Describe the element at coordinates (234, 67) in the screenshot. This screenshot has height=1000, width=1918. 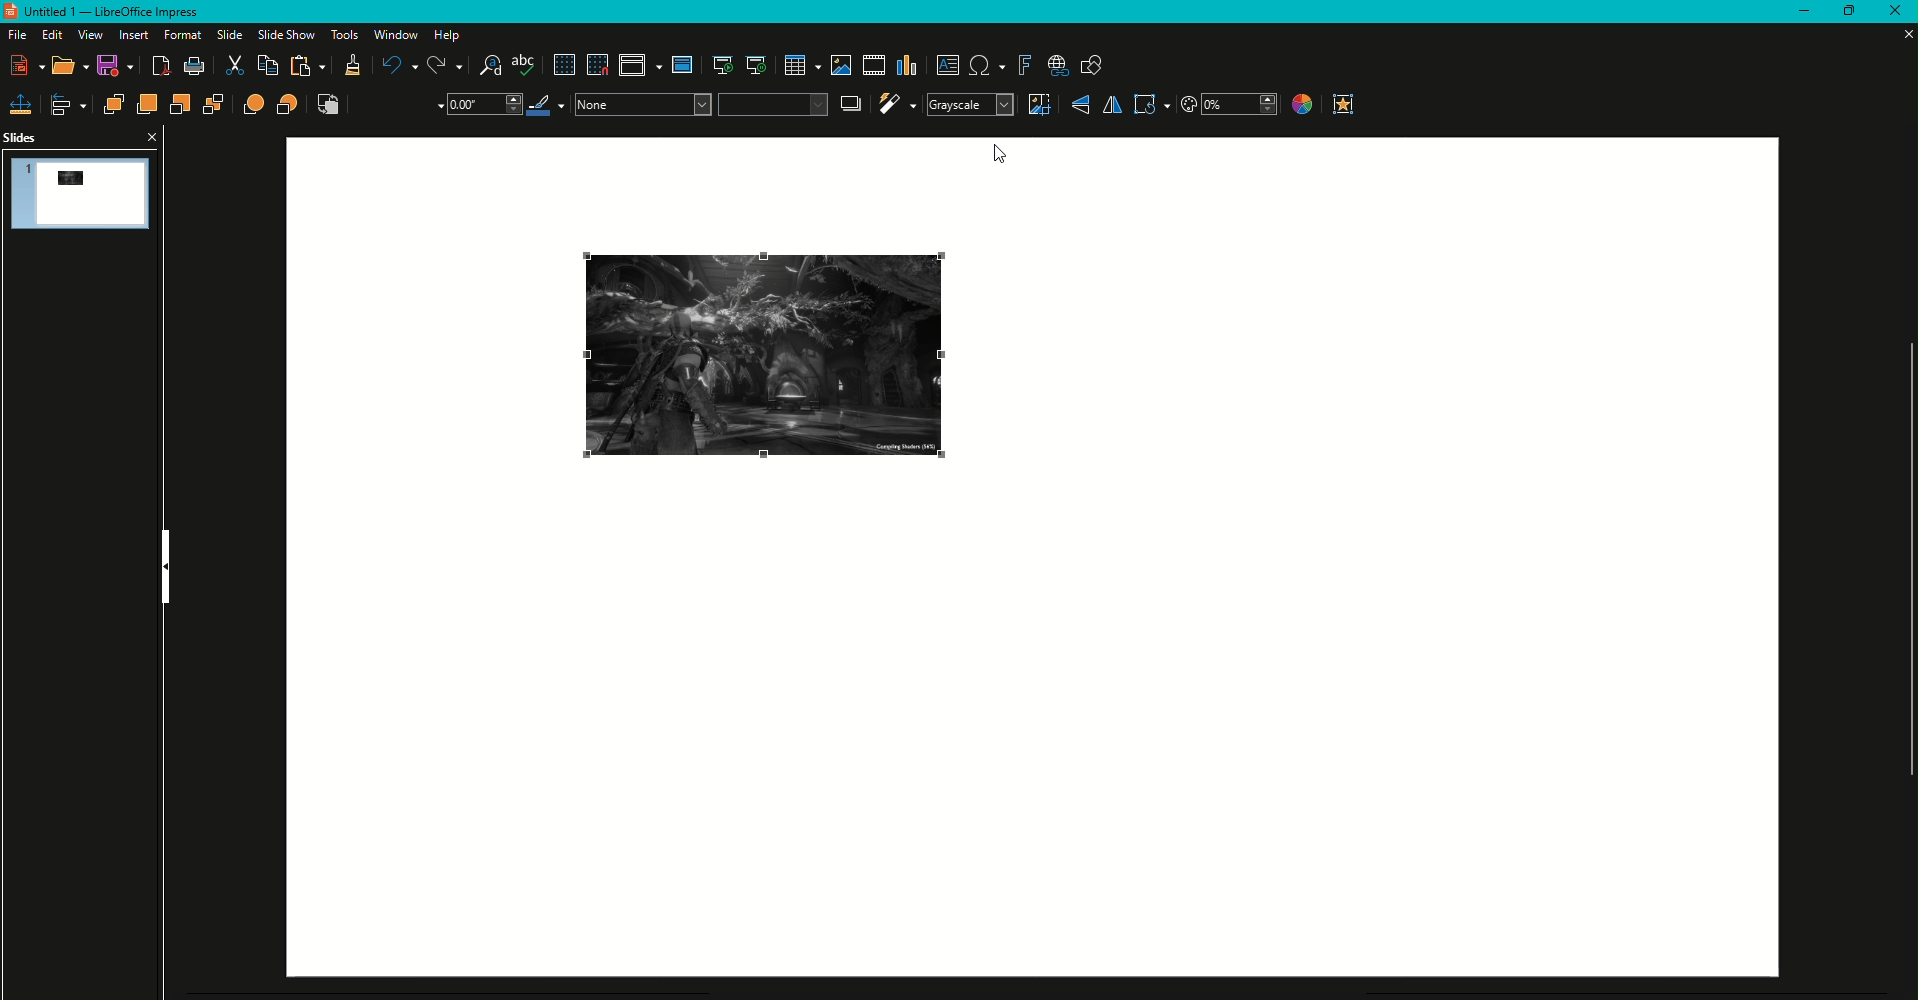
I see `Cut` at that location.